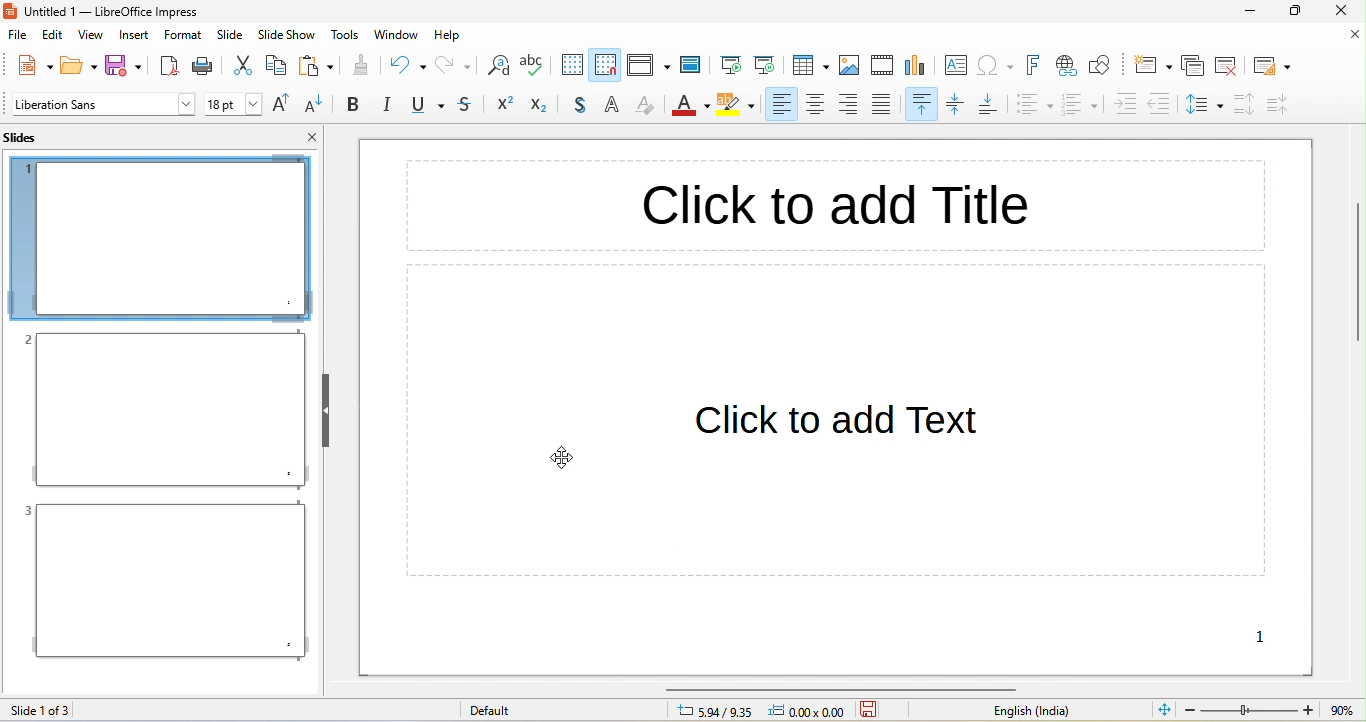  I want to click on hide, so click(324, 410).